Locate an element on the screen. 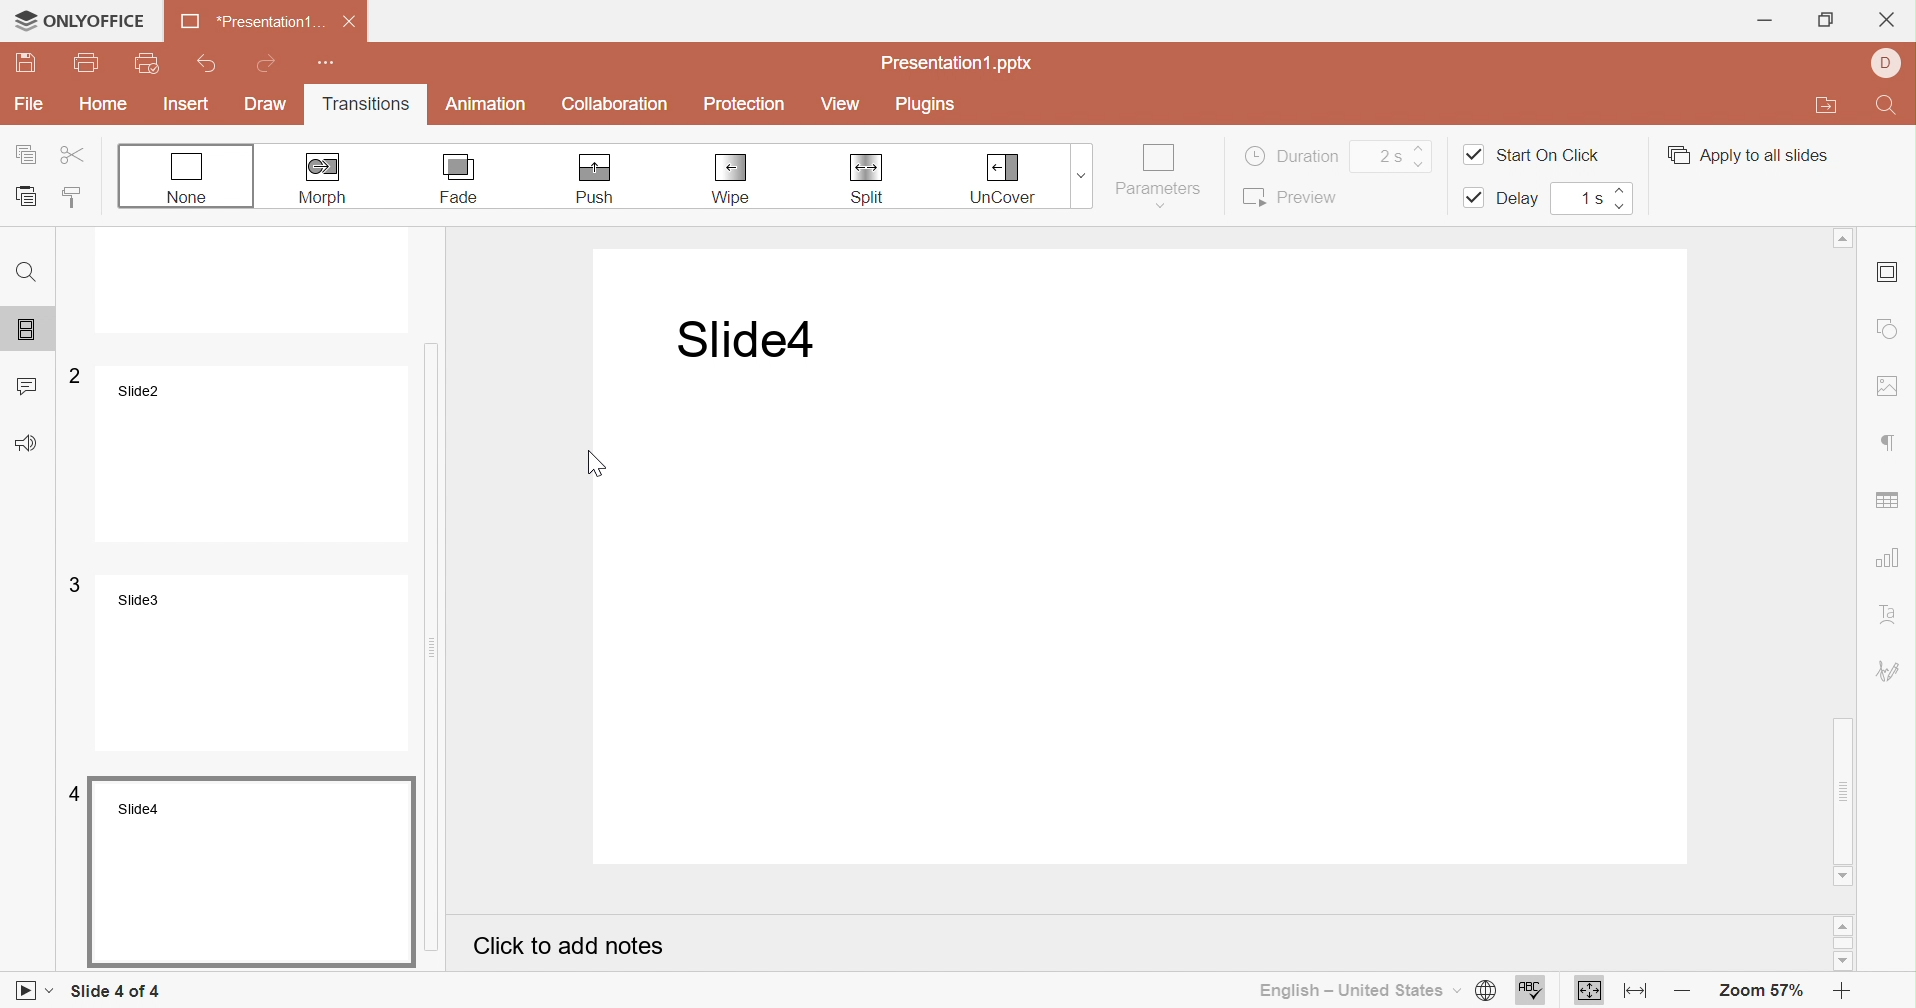 This screenshot has width=1916, height=1008. Scroll up is located at coordinates (1847, 238).